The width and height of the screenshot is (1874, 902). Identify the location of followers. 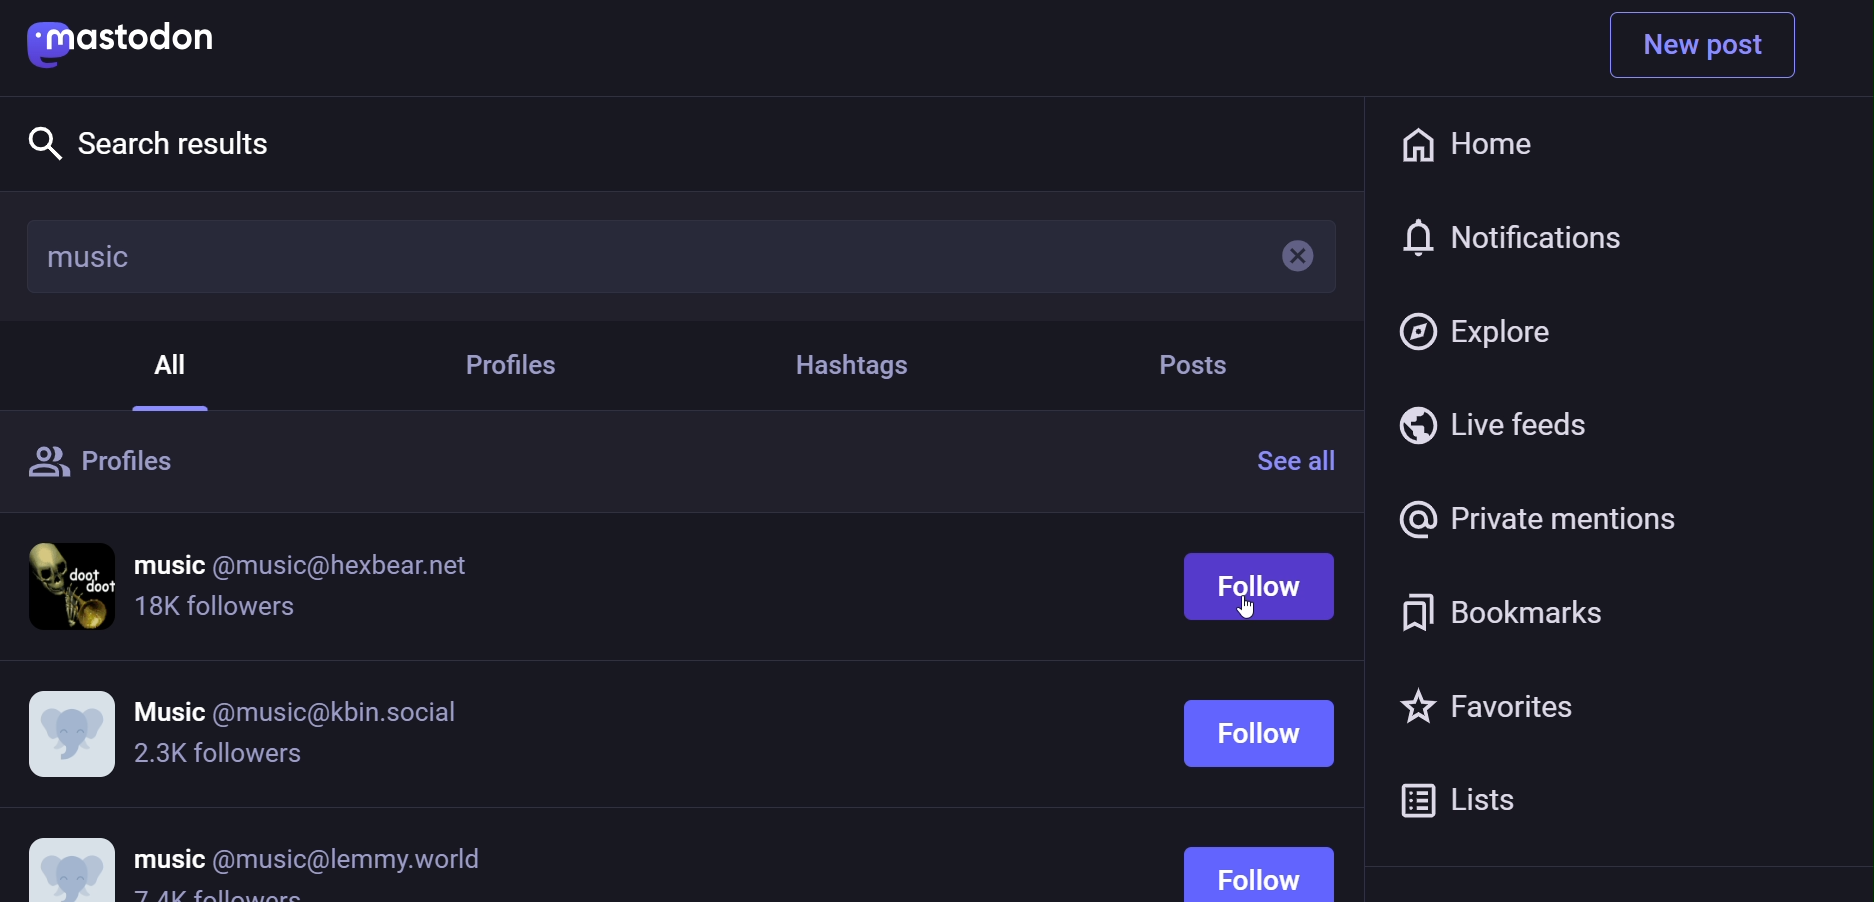
(218, 612).